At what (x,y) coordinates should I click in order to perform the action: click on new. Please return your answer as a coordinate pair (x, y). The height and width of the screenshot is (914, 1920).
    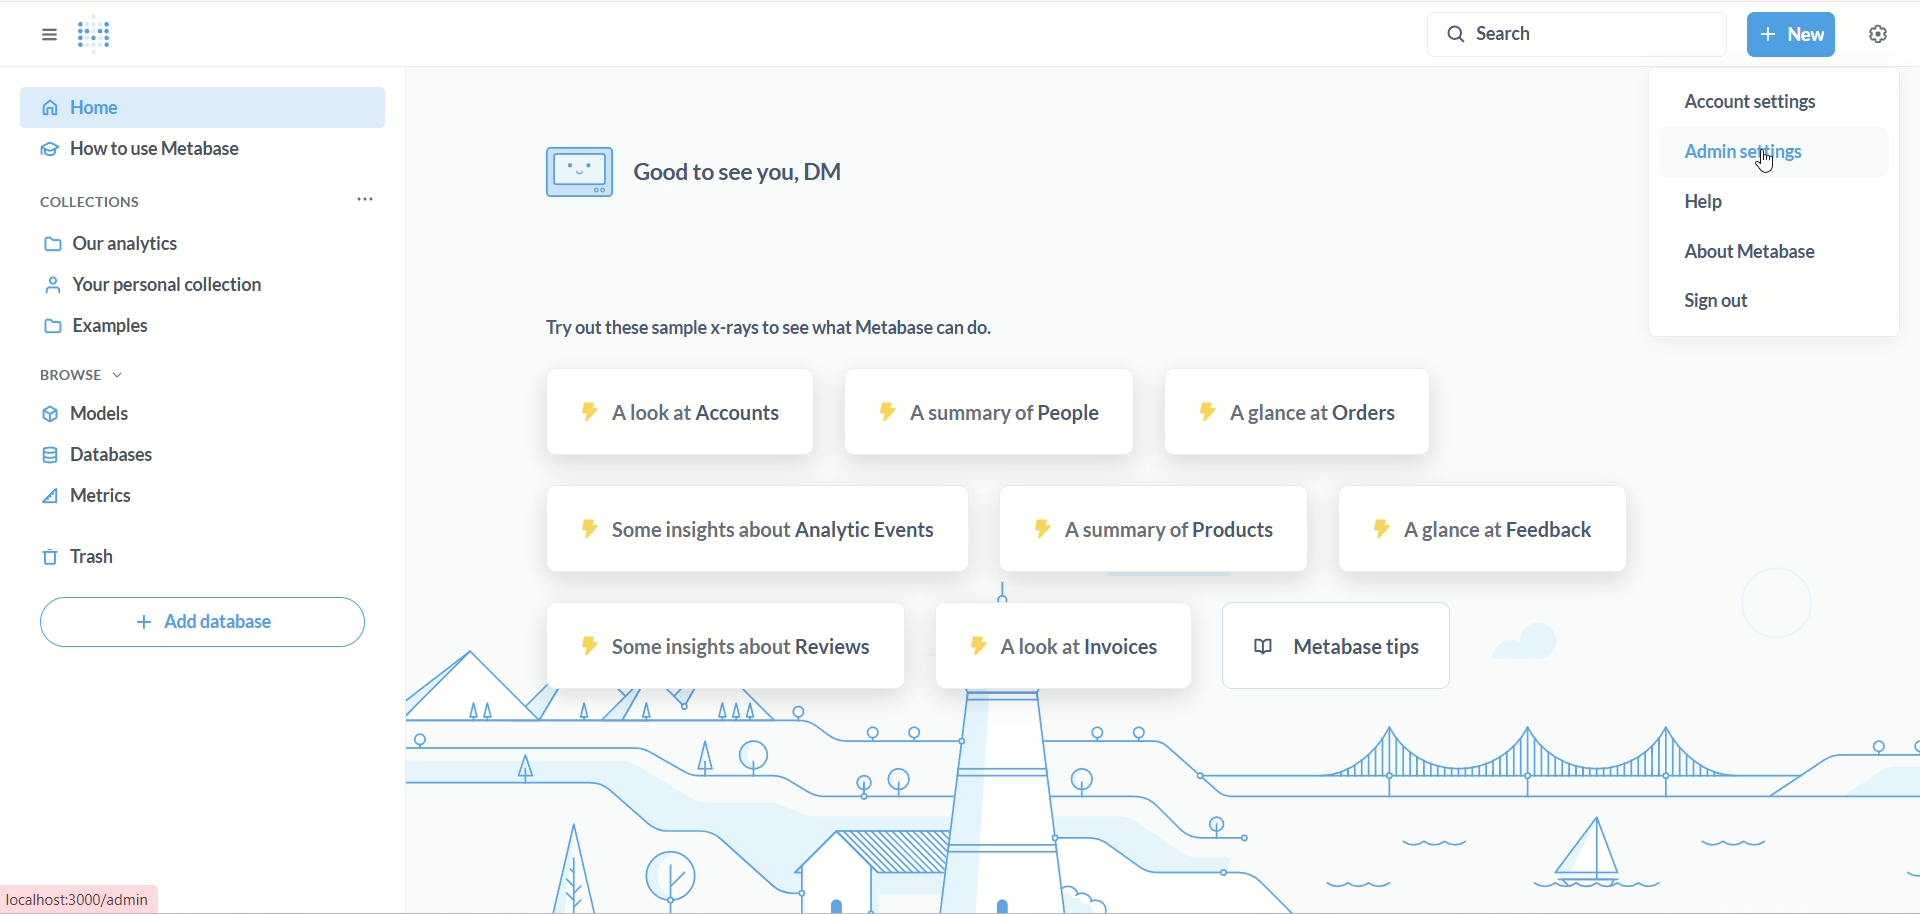
    Looking at the image, I should click on (1793, 33).